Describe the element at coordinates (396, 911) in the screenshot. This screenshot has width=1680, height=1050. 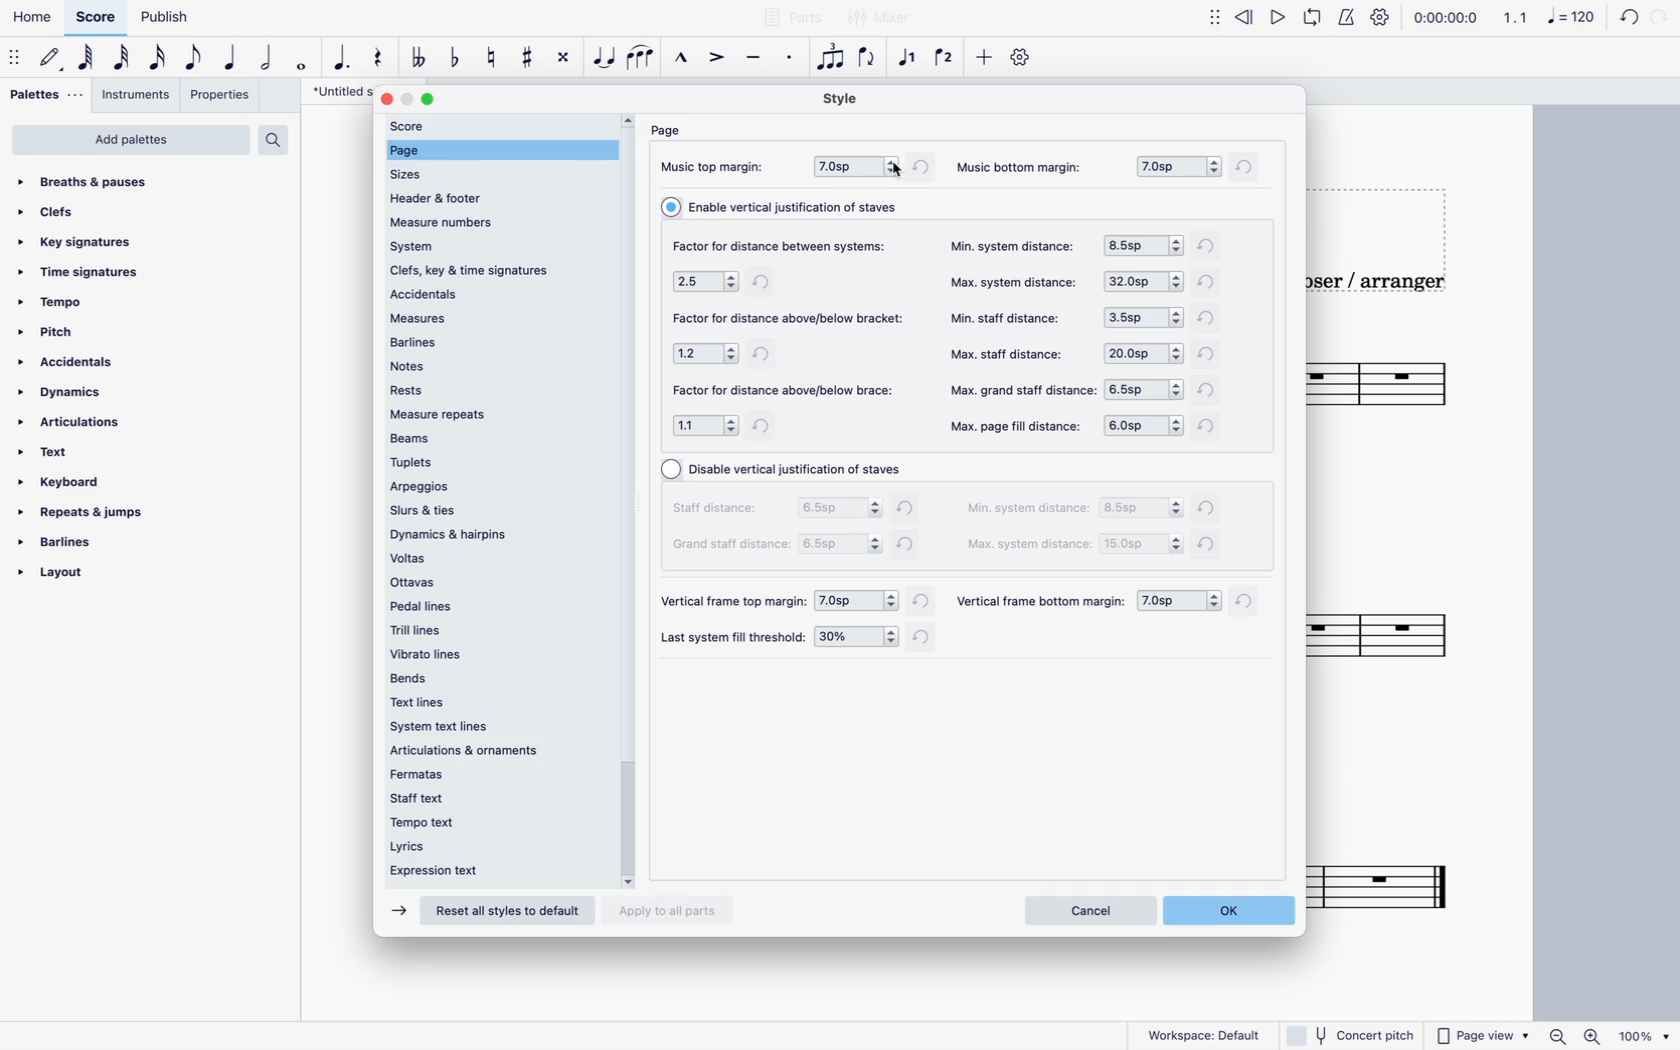
I see `forward` at that location.